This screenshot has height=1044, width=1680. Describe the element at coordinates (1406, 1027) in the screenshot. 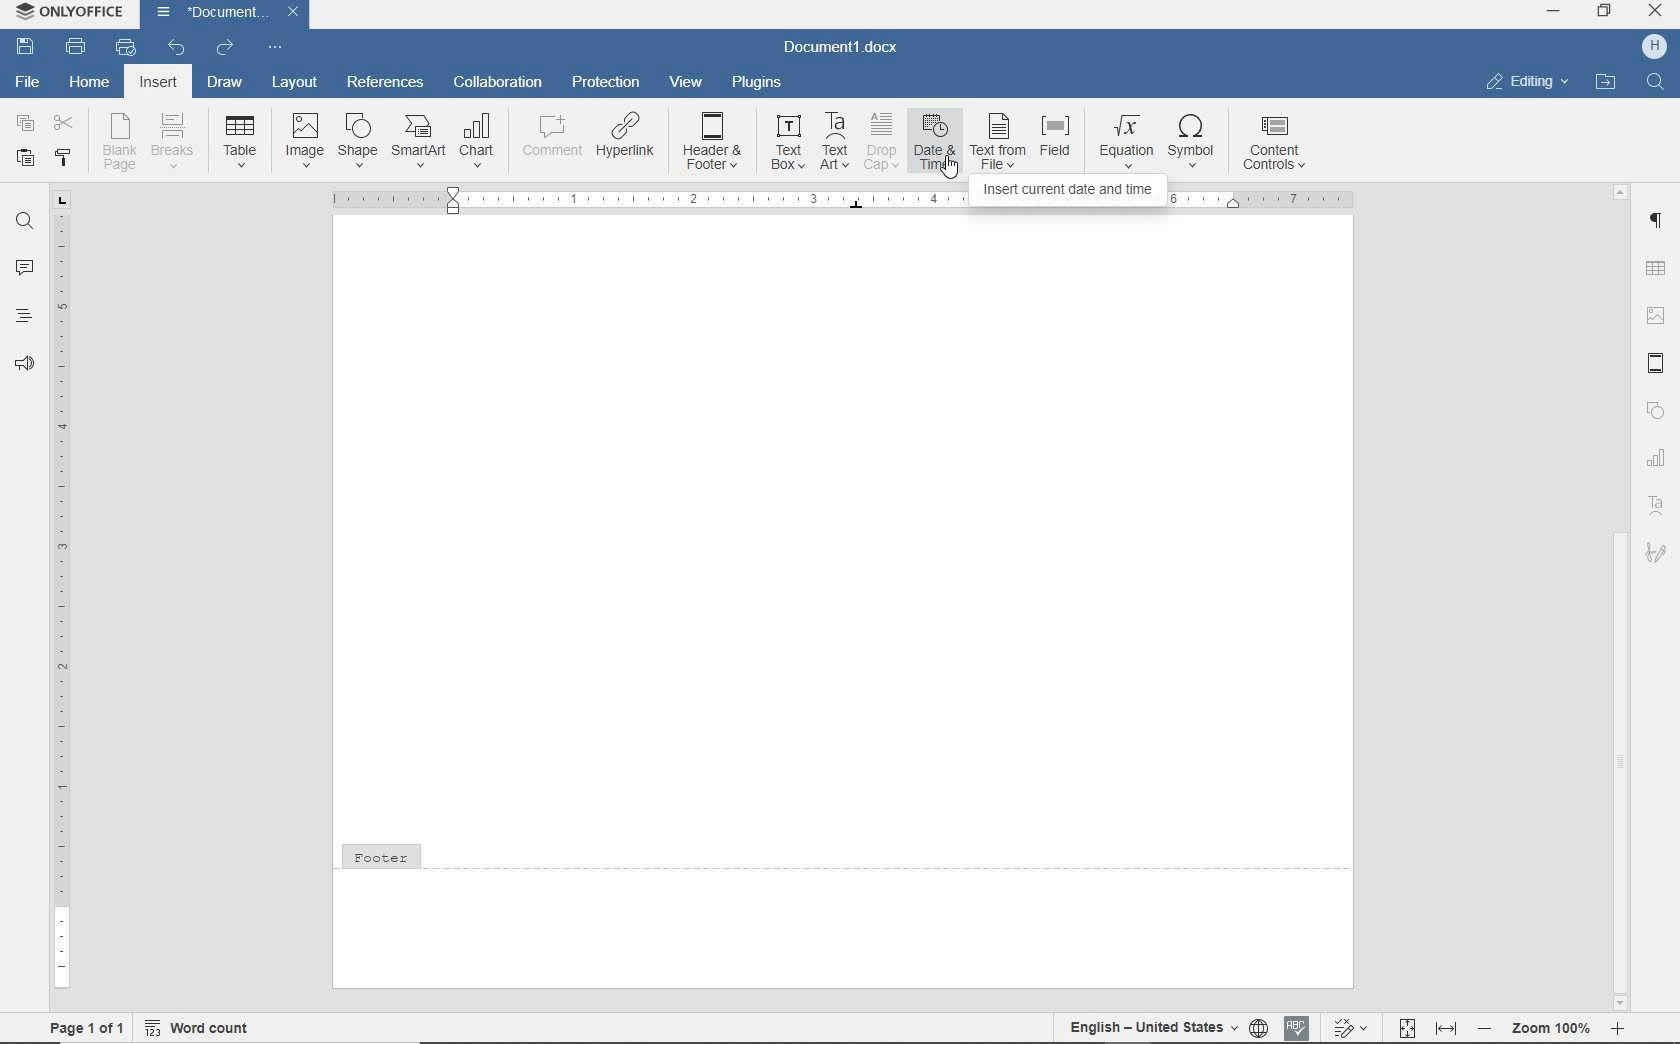

I see `fit to page` at that location.